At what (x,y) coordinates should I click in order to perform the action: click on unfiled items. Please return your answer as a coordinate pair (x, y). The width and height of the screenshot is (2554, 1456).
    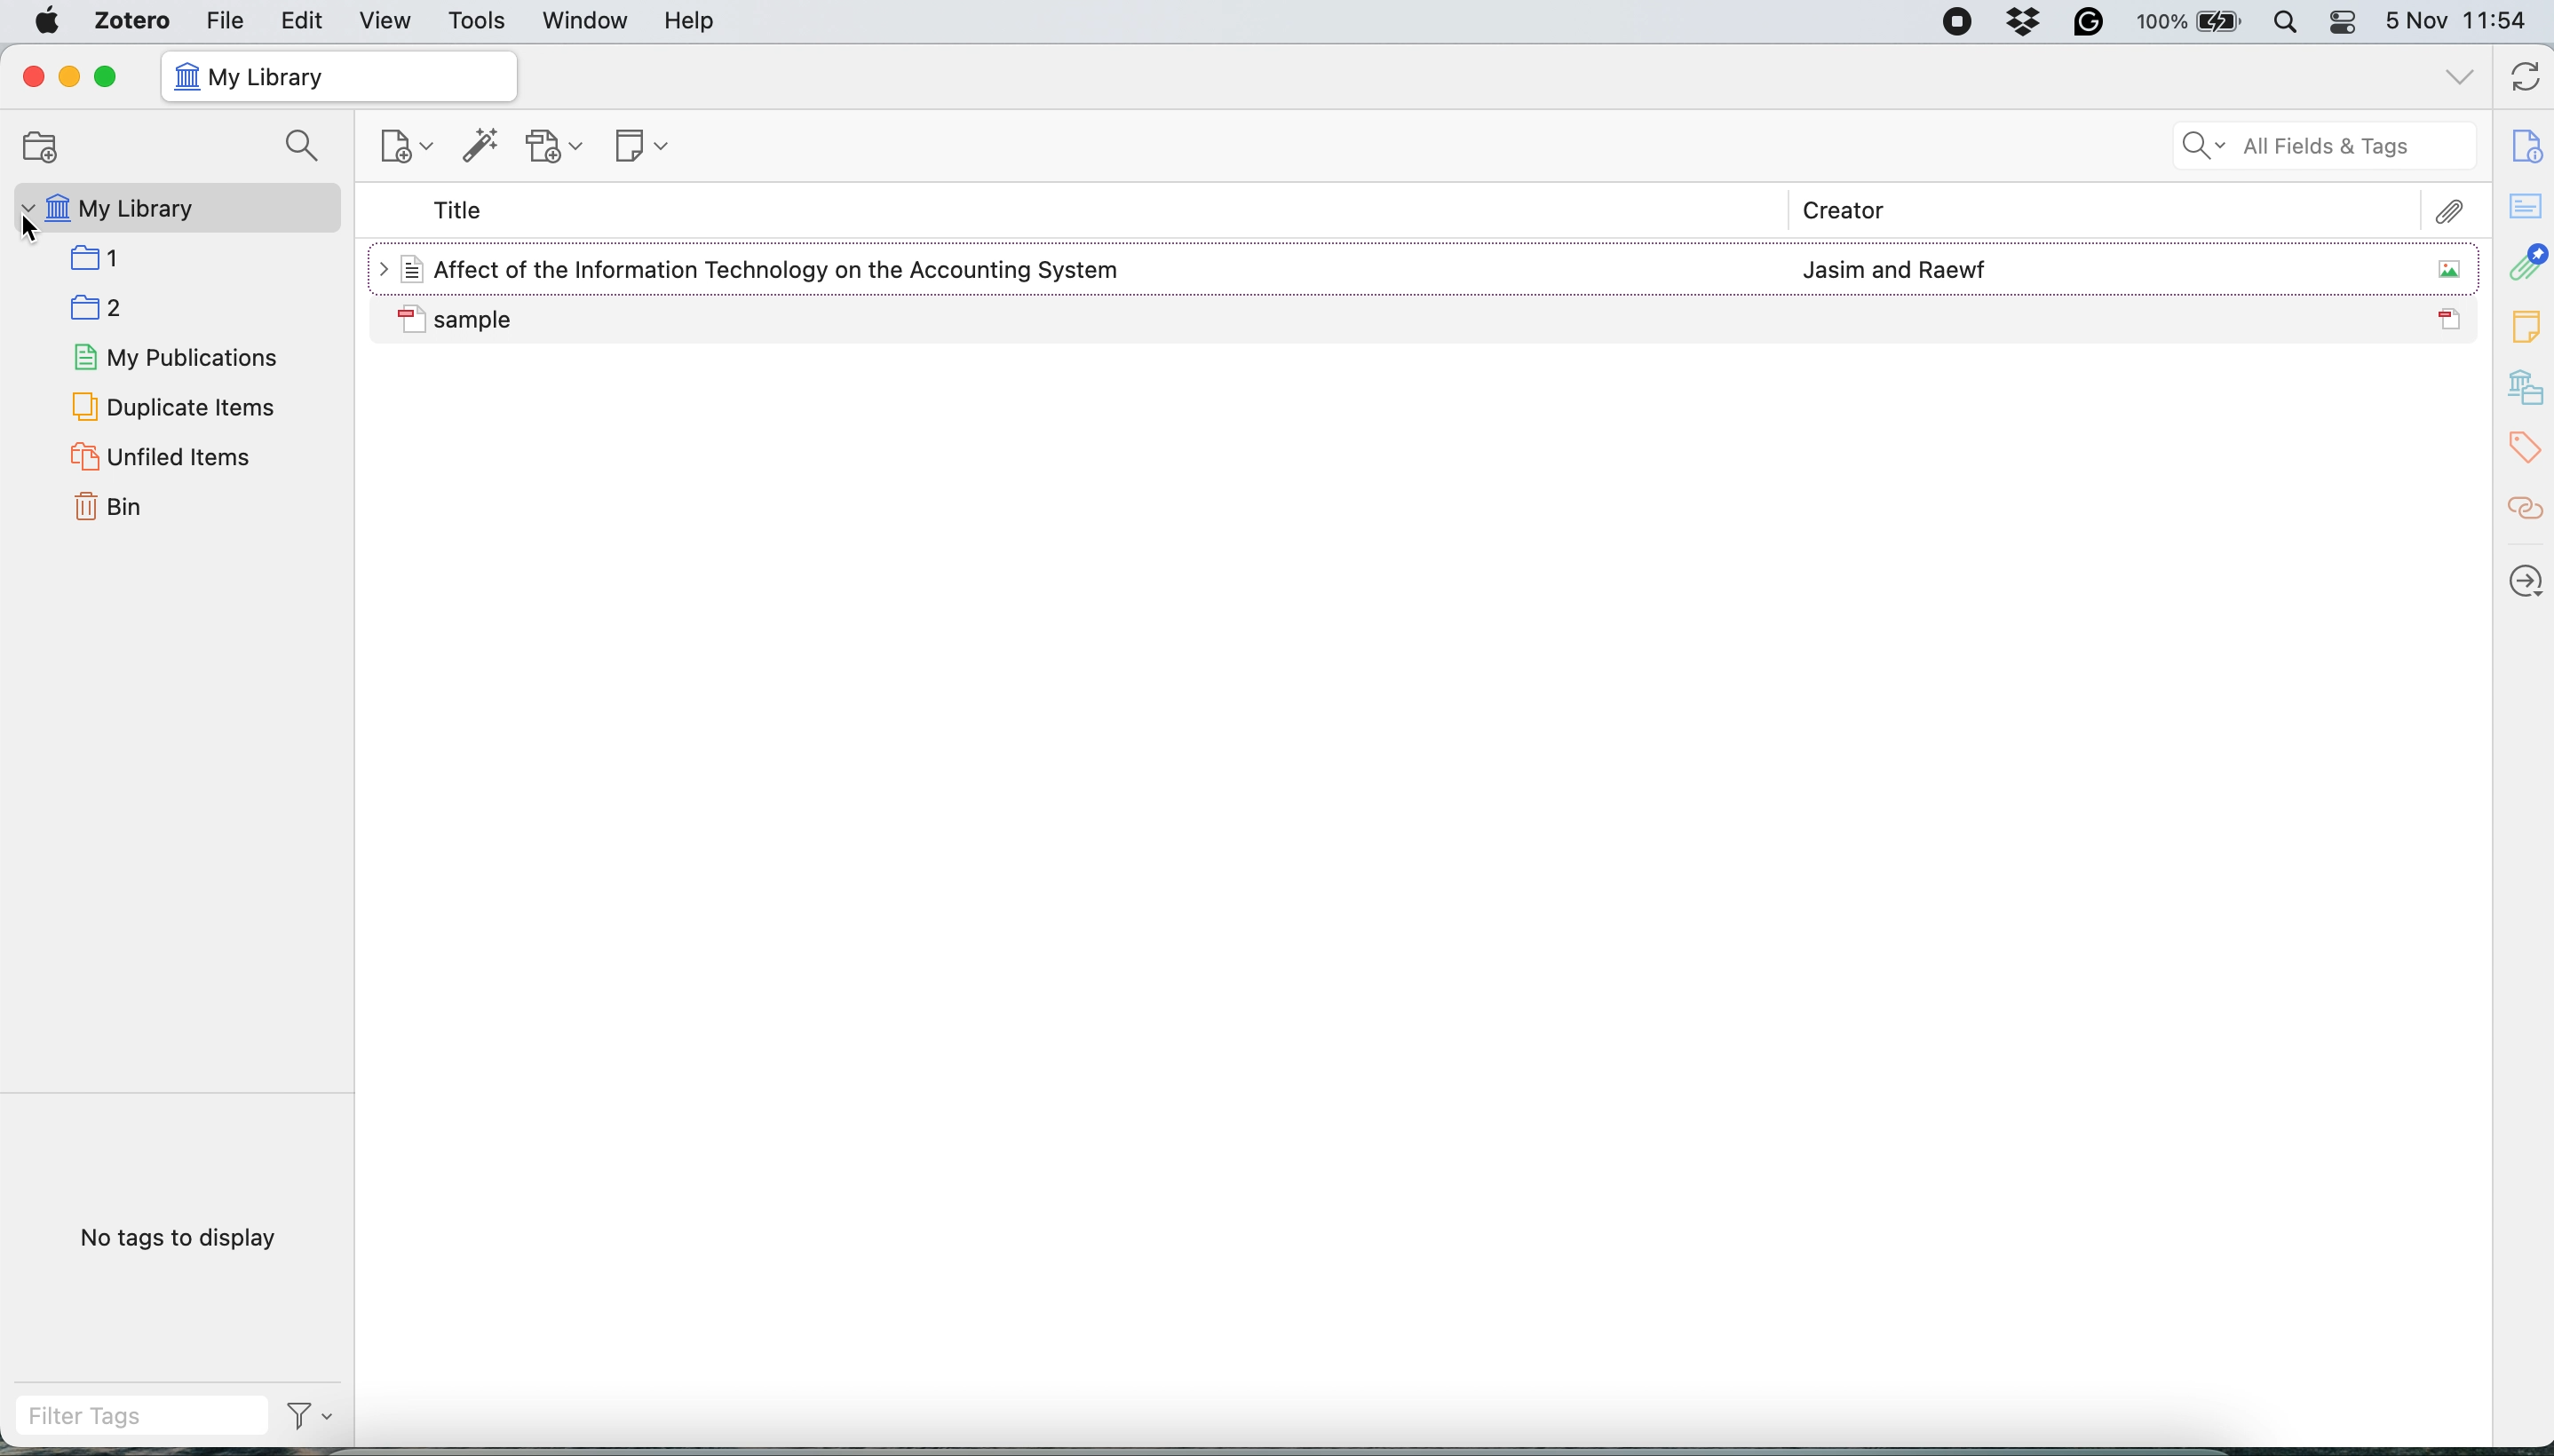
    Looking at the image, I should click on (167, 459).